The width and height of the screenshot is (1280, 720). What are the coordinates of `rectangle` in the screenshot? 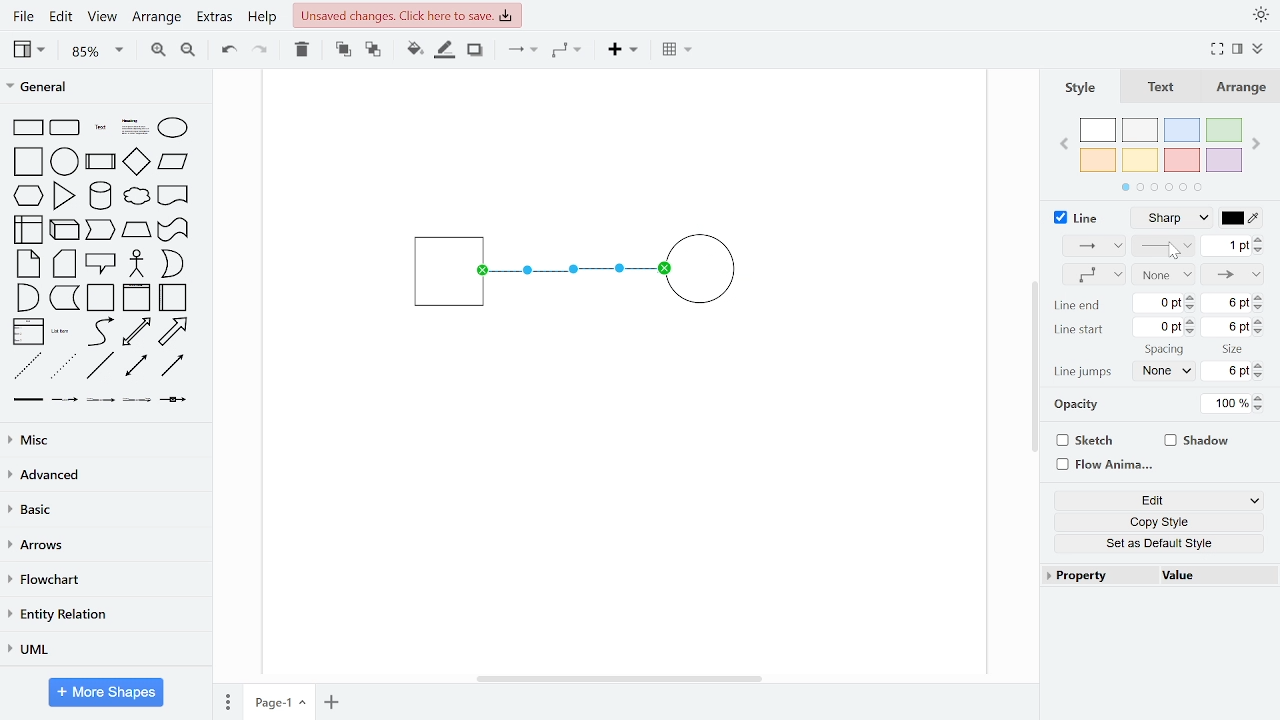 It's located at (28, 128).